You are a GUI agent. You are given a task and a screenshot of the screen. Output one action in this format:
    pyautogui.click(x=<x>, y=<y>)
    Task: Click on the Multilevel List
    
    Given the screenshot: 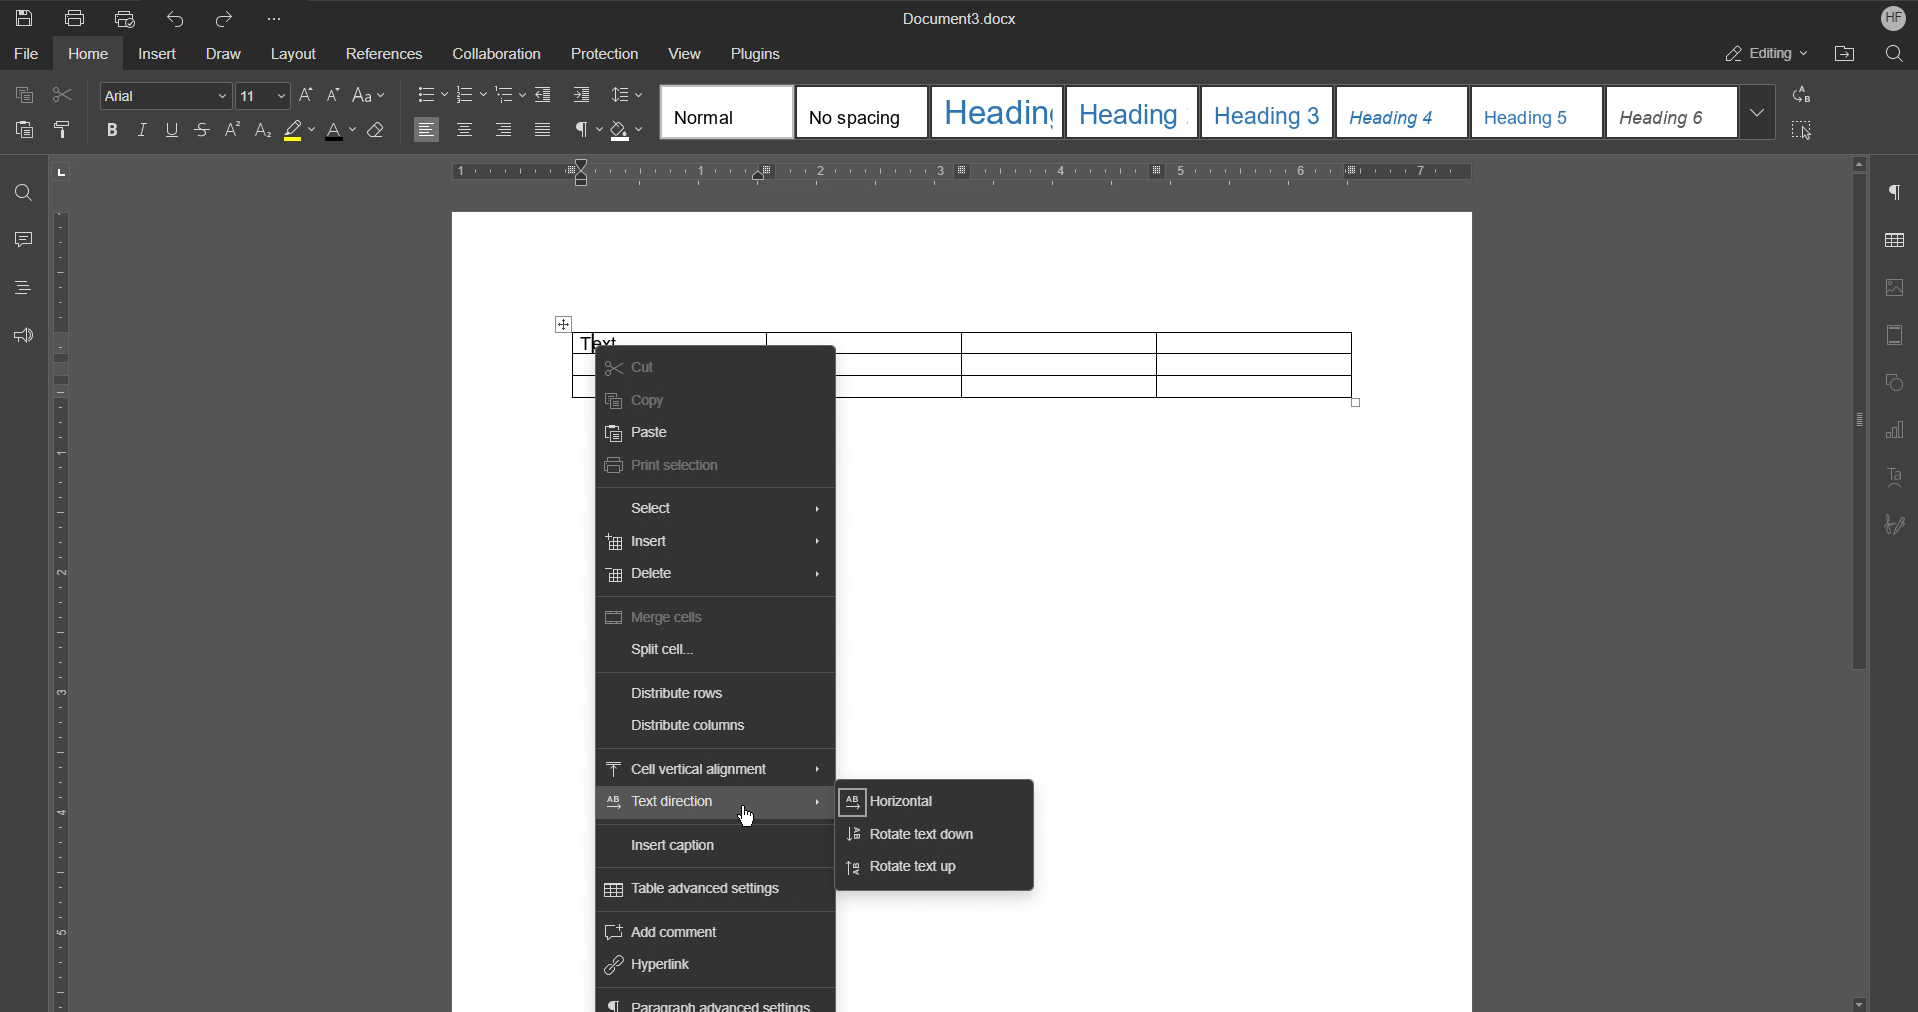 What is the action you would take?
    pyautogui.click(x=510, y=96)
    